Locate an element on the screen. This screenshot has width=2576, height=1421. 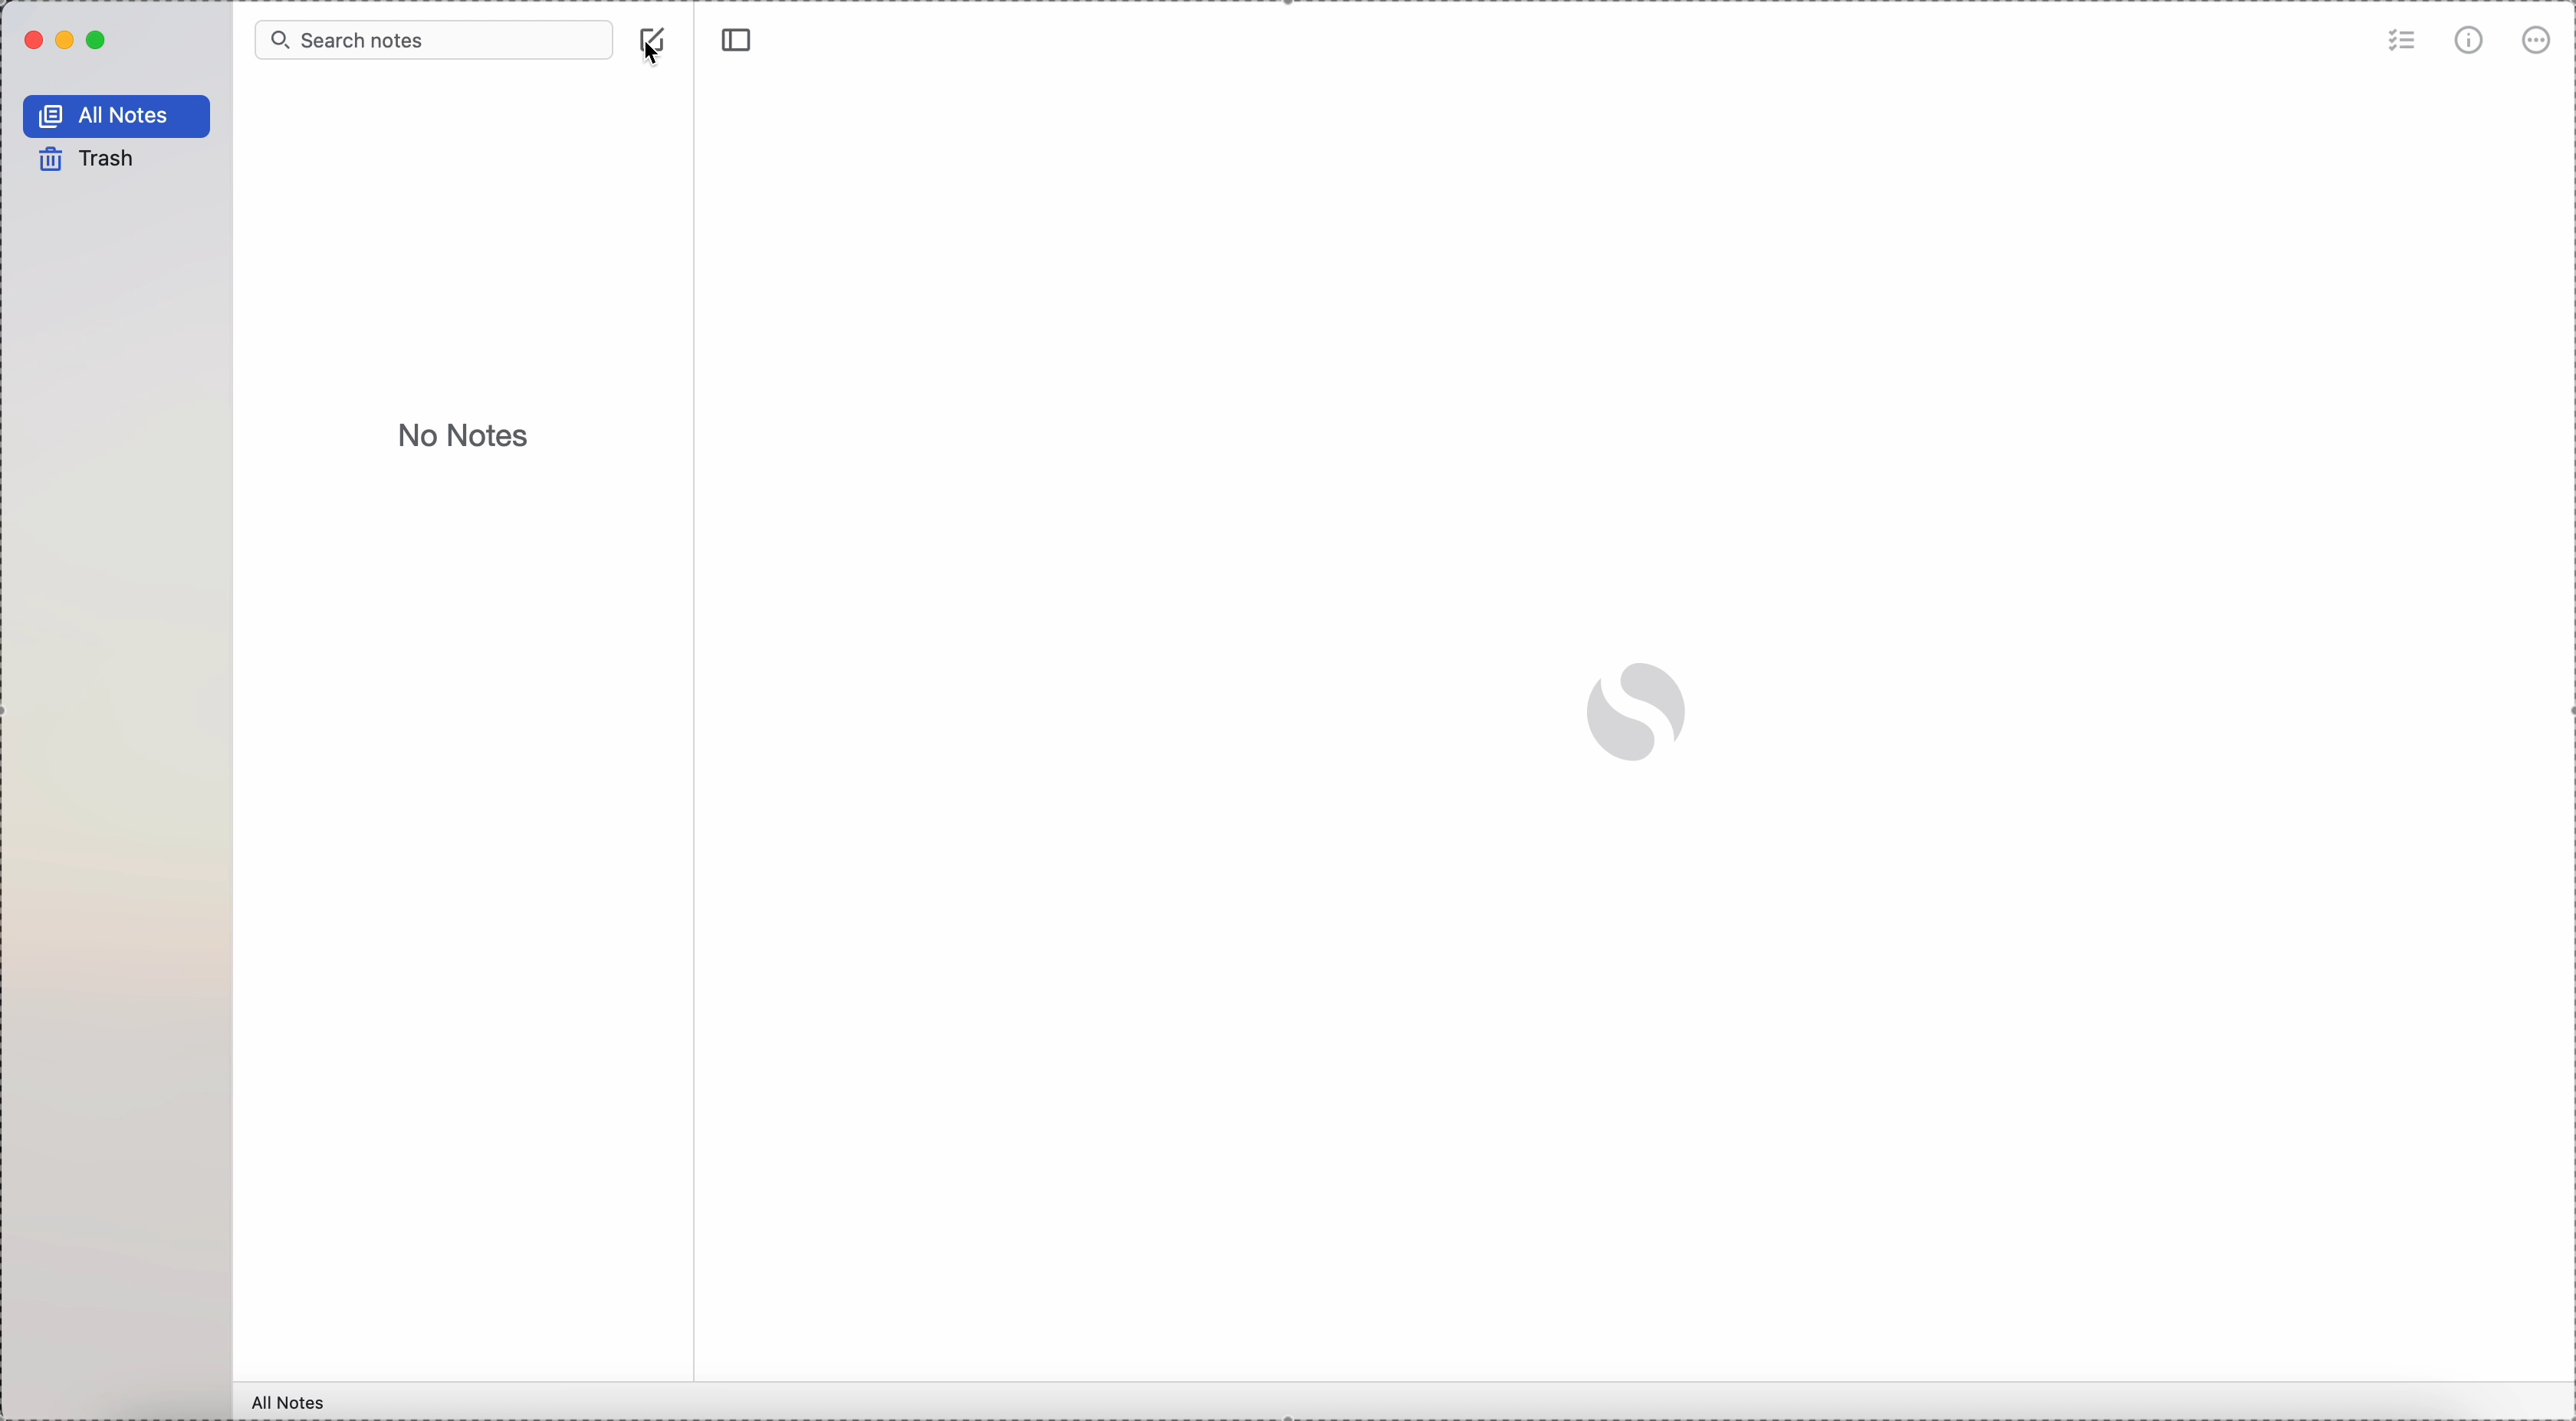
all notes is located at coordinates (115, 115).